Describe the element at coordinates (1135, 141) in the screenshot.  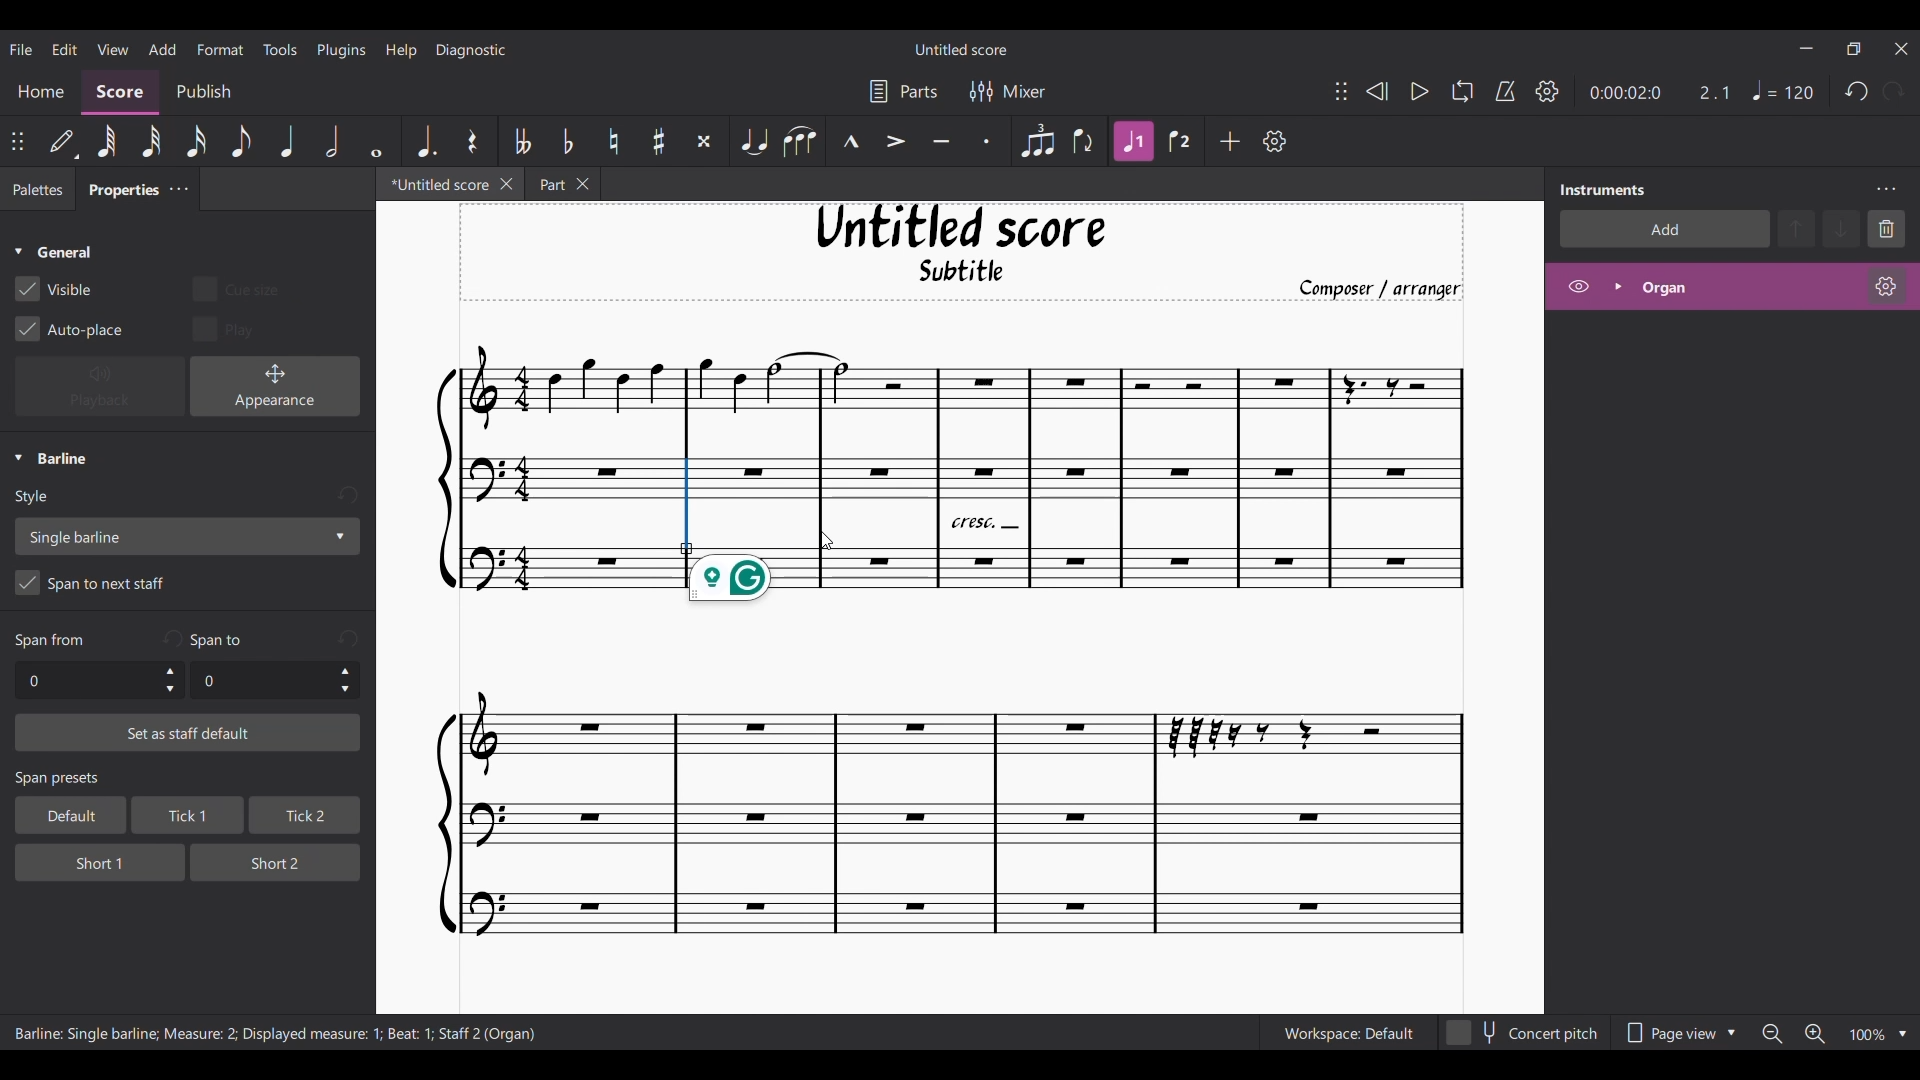
I see `Highlighted due to current selection` at that location.